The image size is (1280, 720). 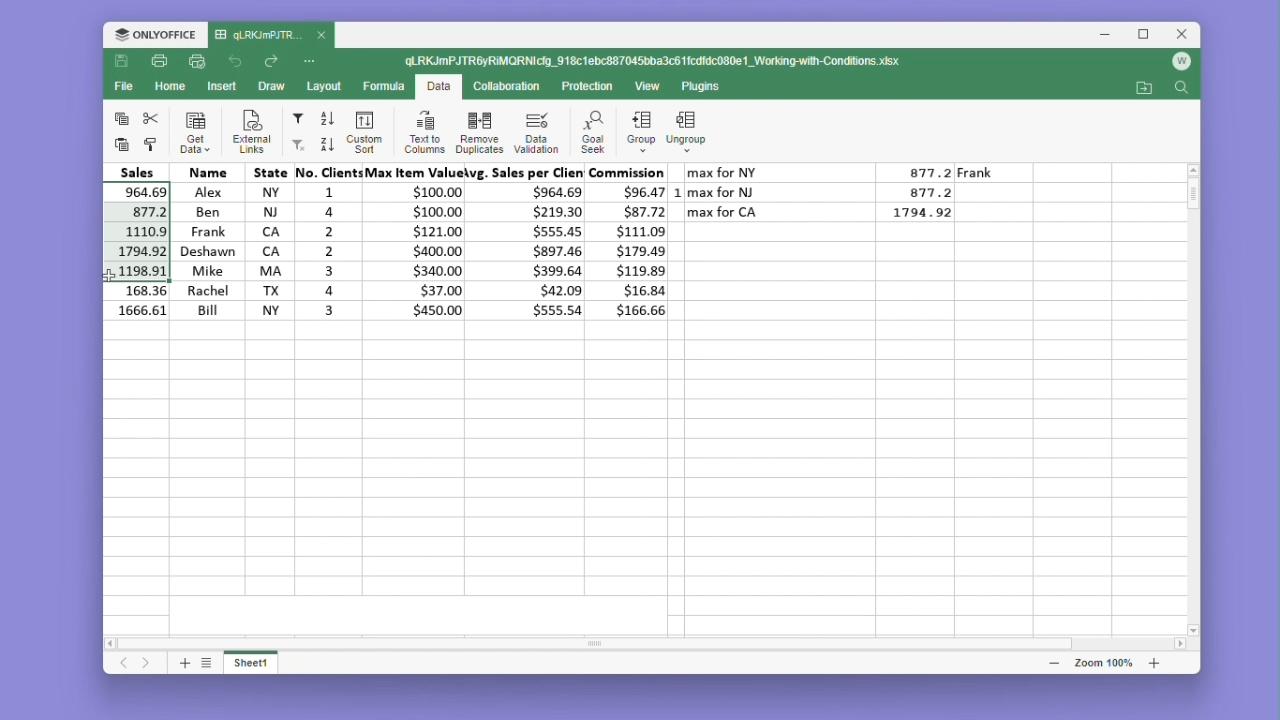 I want to click on add sheet, so click(x=183, y=662).